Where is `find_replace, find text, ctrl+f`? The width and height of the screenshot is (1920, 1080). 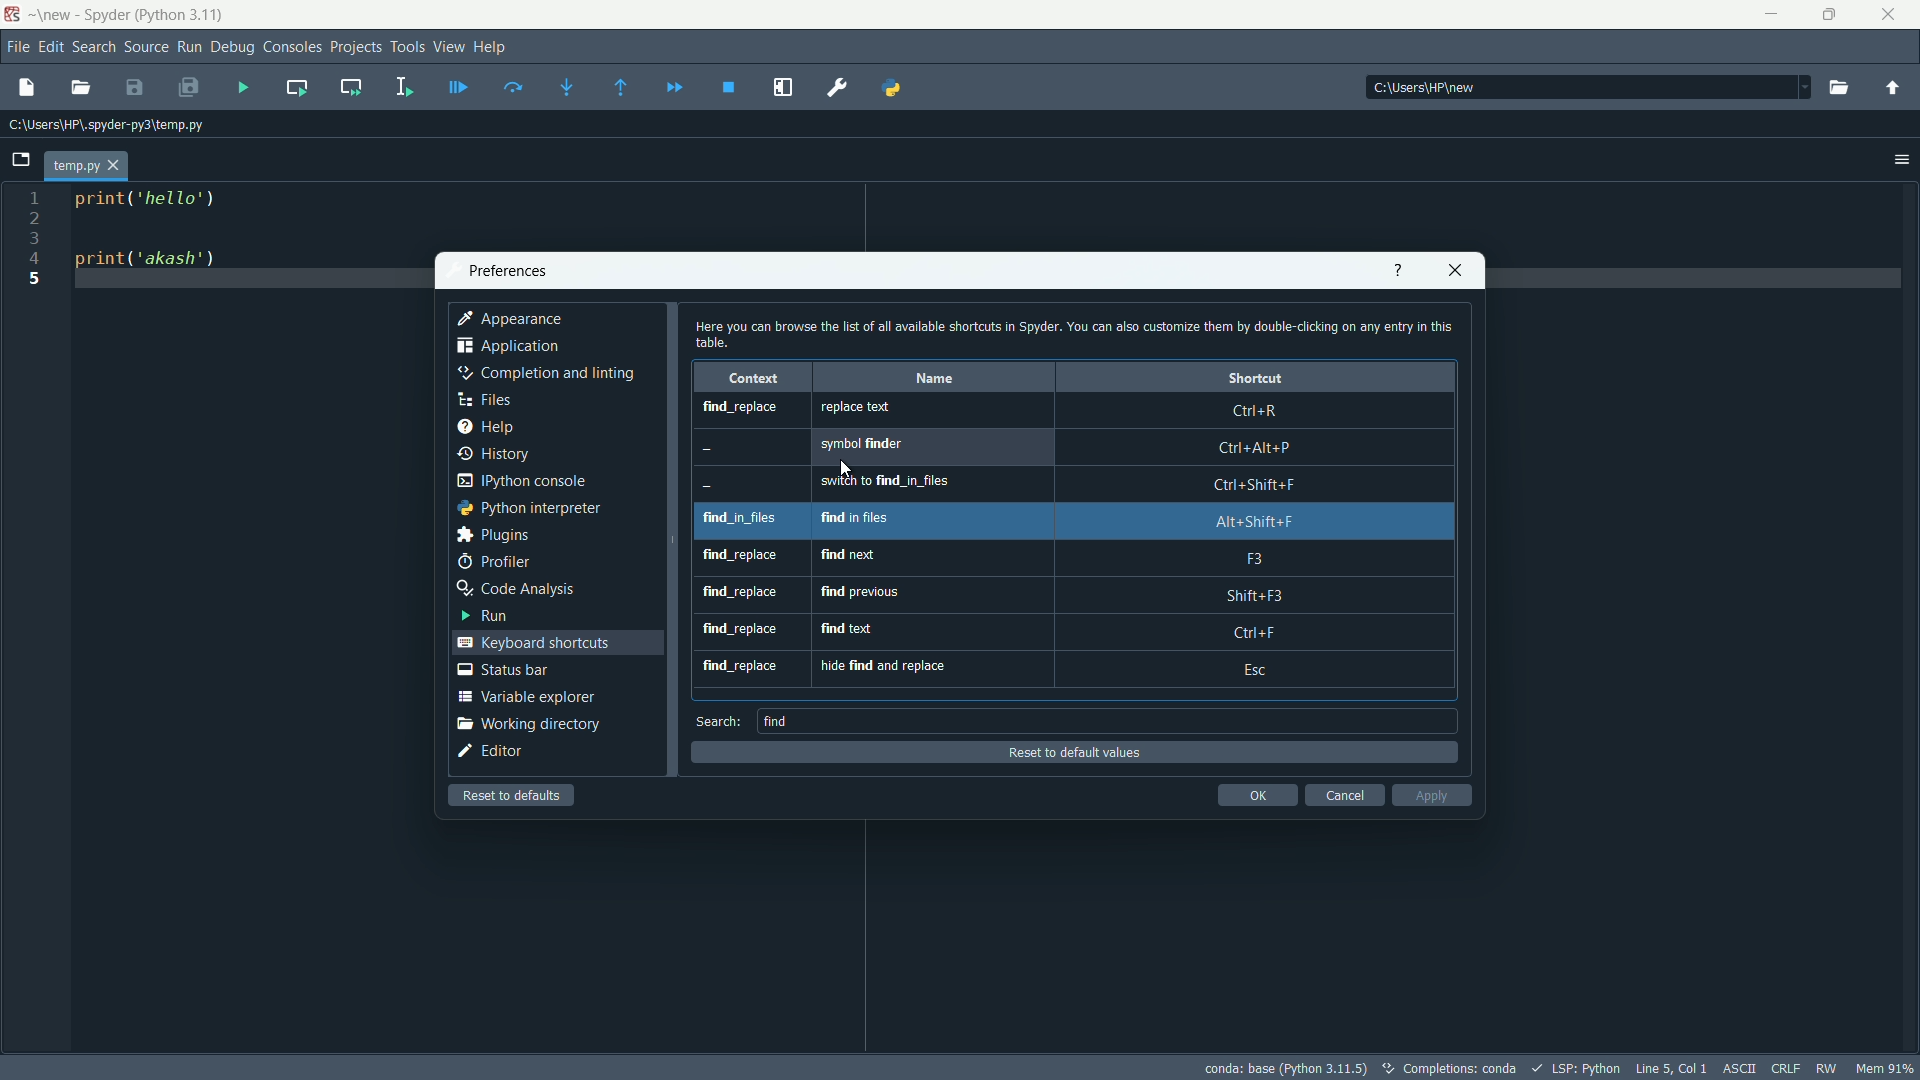 find_replace, find text, ctrl+f is located at coordinates (1077, 631).